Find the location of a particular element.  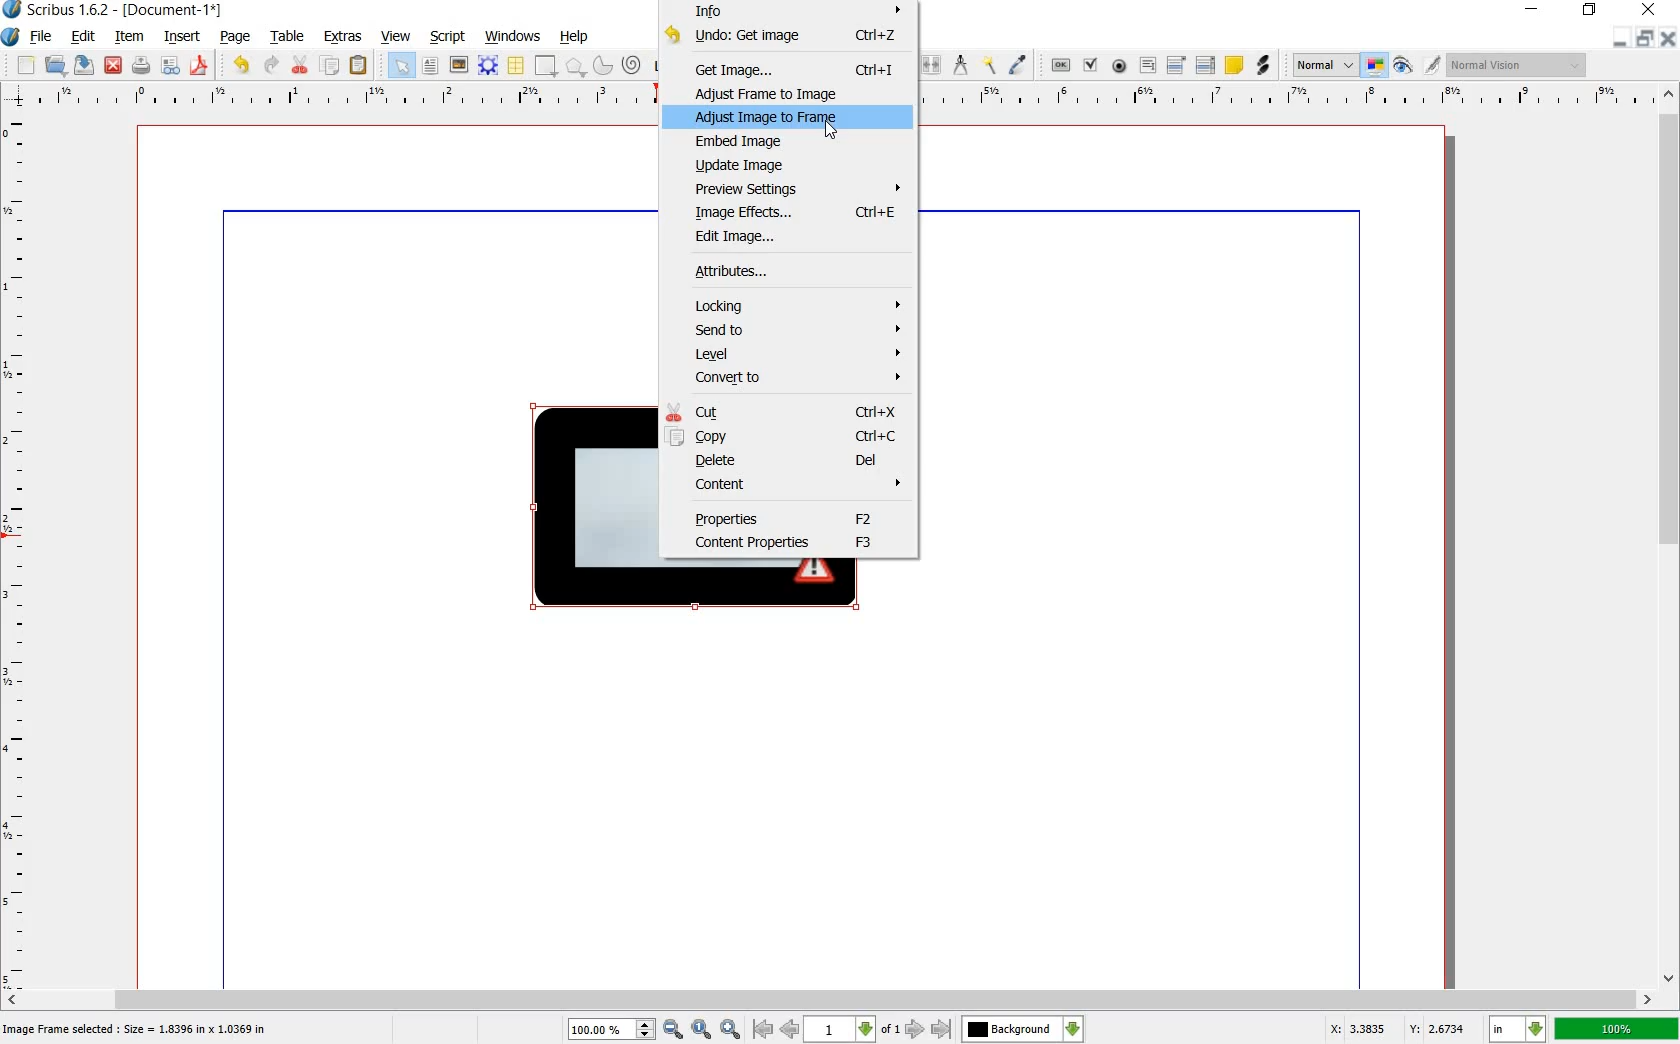

help is located at coordinates (575, 38).